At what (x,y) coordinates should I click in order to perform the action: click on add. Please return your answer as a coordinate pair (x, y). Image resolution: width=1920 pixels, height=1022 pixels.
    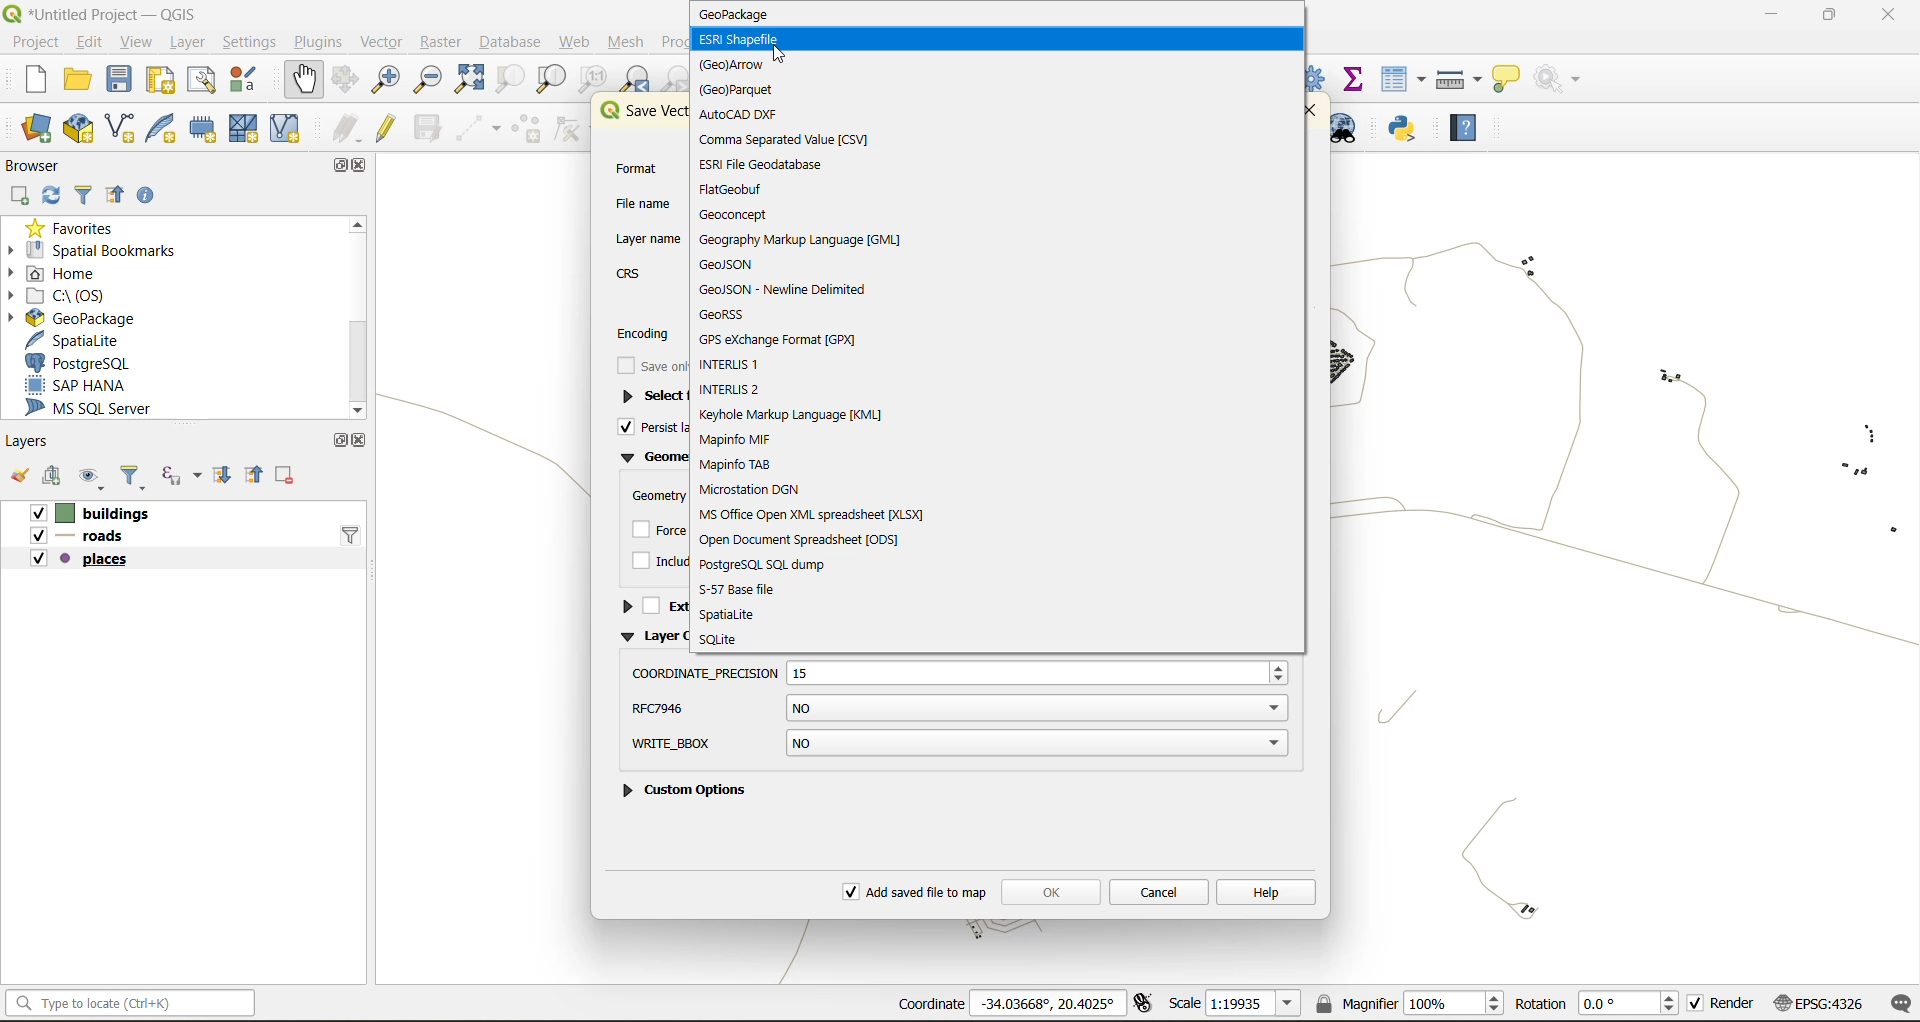
    Looking at the image, I should click on (23, 196).